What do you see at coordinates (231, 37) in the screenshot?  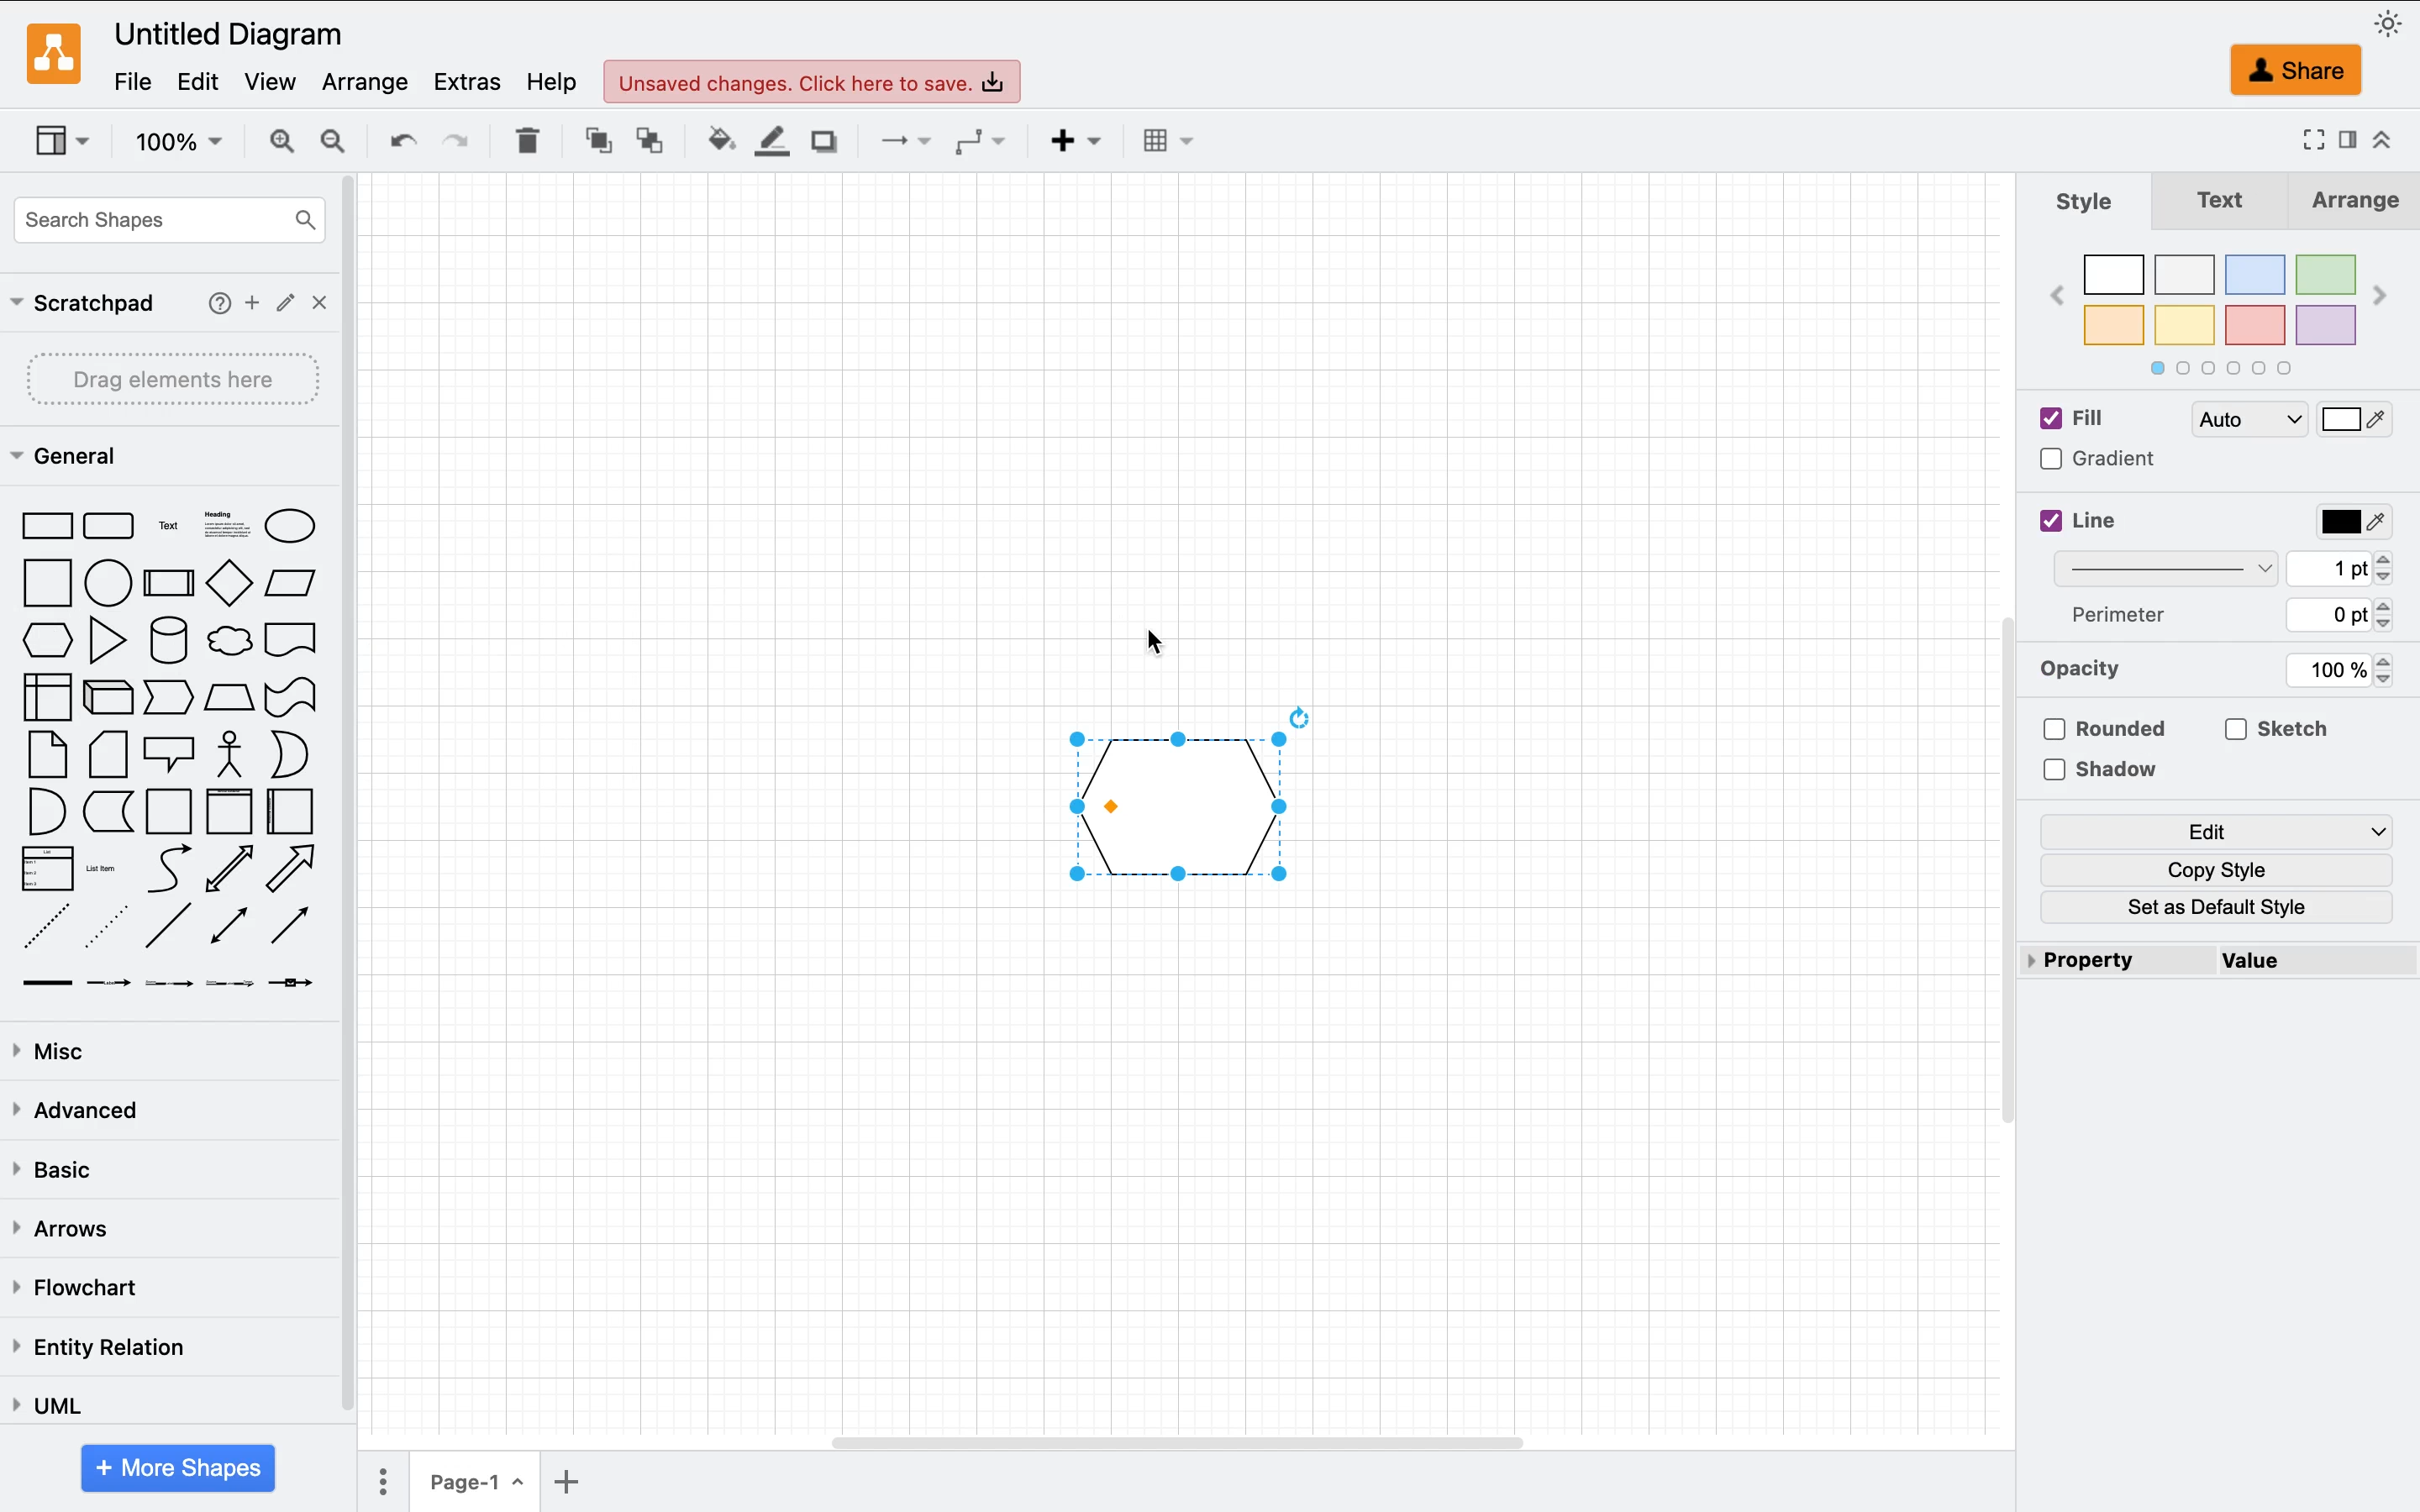 I see `untitled diagram` at bounding box center [231, 37].